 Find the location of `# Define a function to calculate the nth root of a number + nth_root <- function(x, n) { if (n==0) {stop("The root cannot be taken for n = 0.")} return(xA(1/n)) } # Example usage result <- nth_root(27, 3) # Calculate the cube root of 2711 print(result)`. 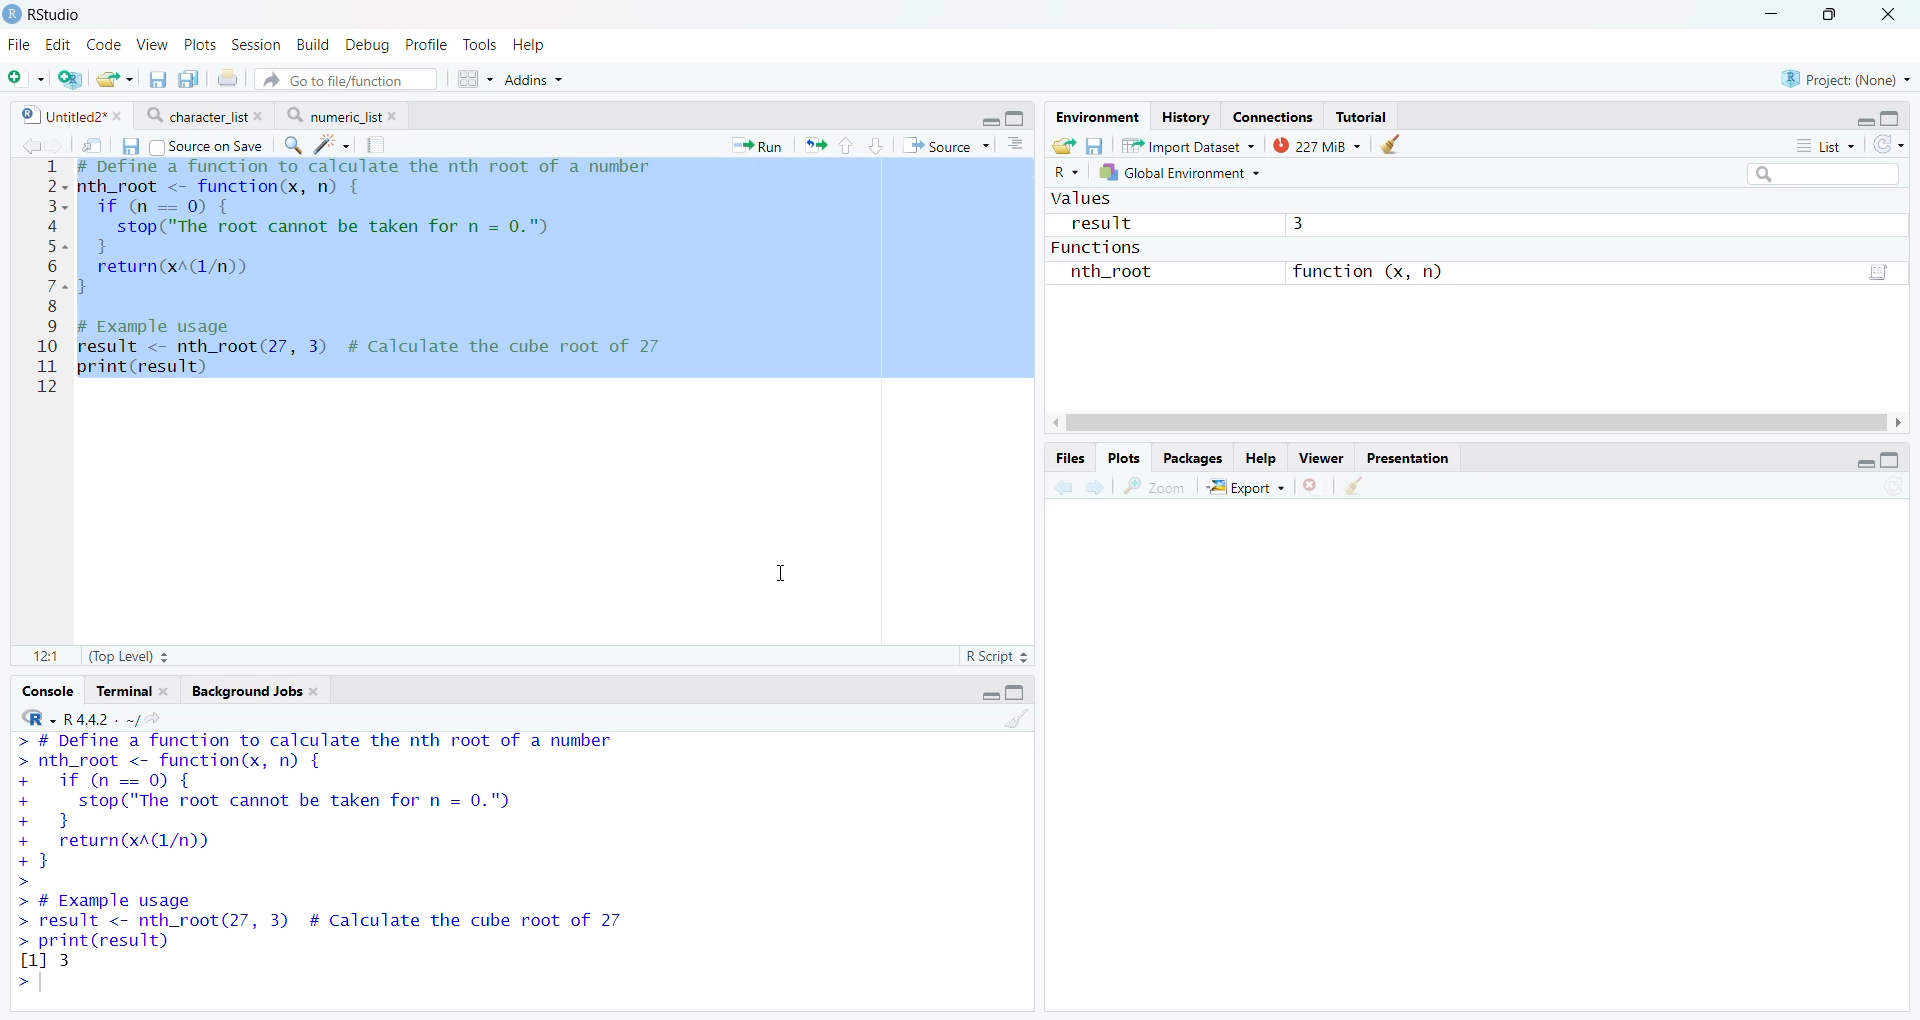

# Define a function to calculate the nth root of a number + nth_root <- function(x, n) { if (n==0) {stop("The root cannot be taken for n = 0.")} return(xA(1/n)) } # Example usage result <- nth_root(27, 3) # Calculate the cube root of 2711 print(result) is located at coordinates (556, 274).